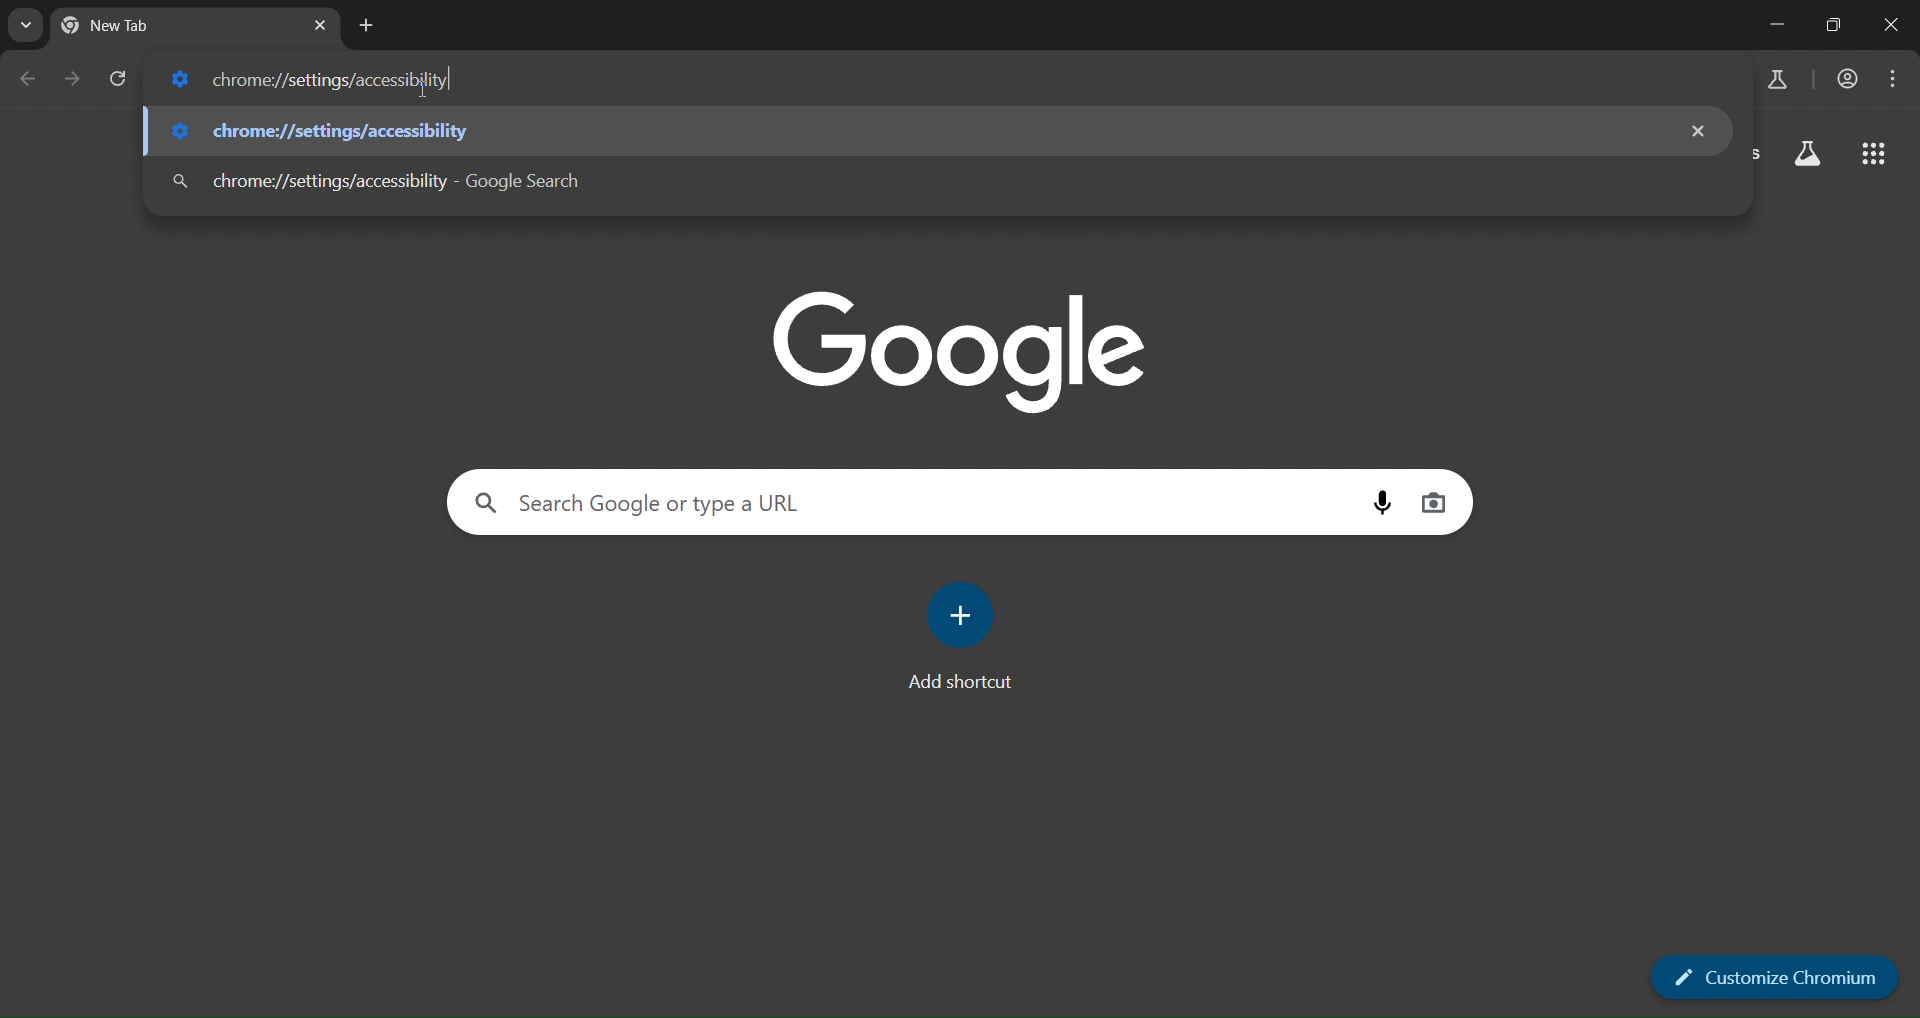 Image resolution: width=1920 pixels, height=1018 pixels. Describe the element at coordinates (1777, 22) in the screenshot. I see `minimize` at that location.